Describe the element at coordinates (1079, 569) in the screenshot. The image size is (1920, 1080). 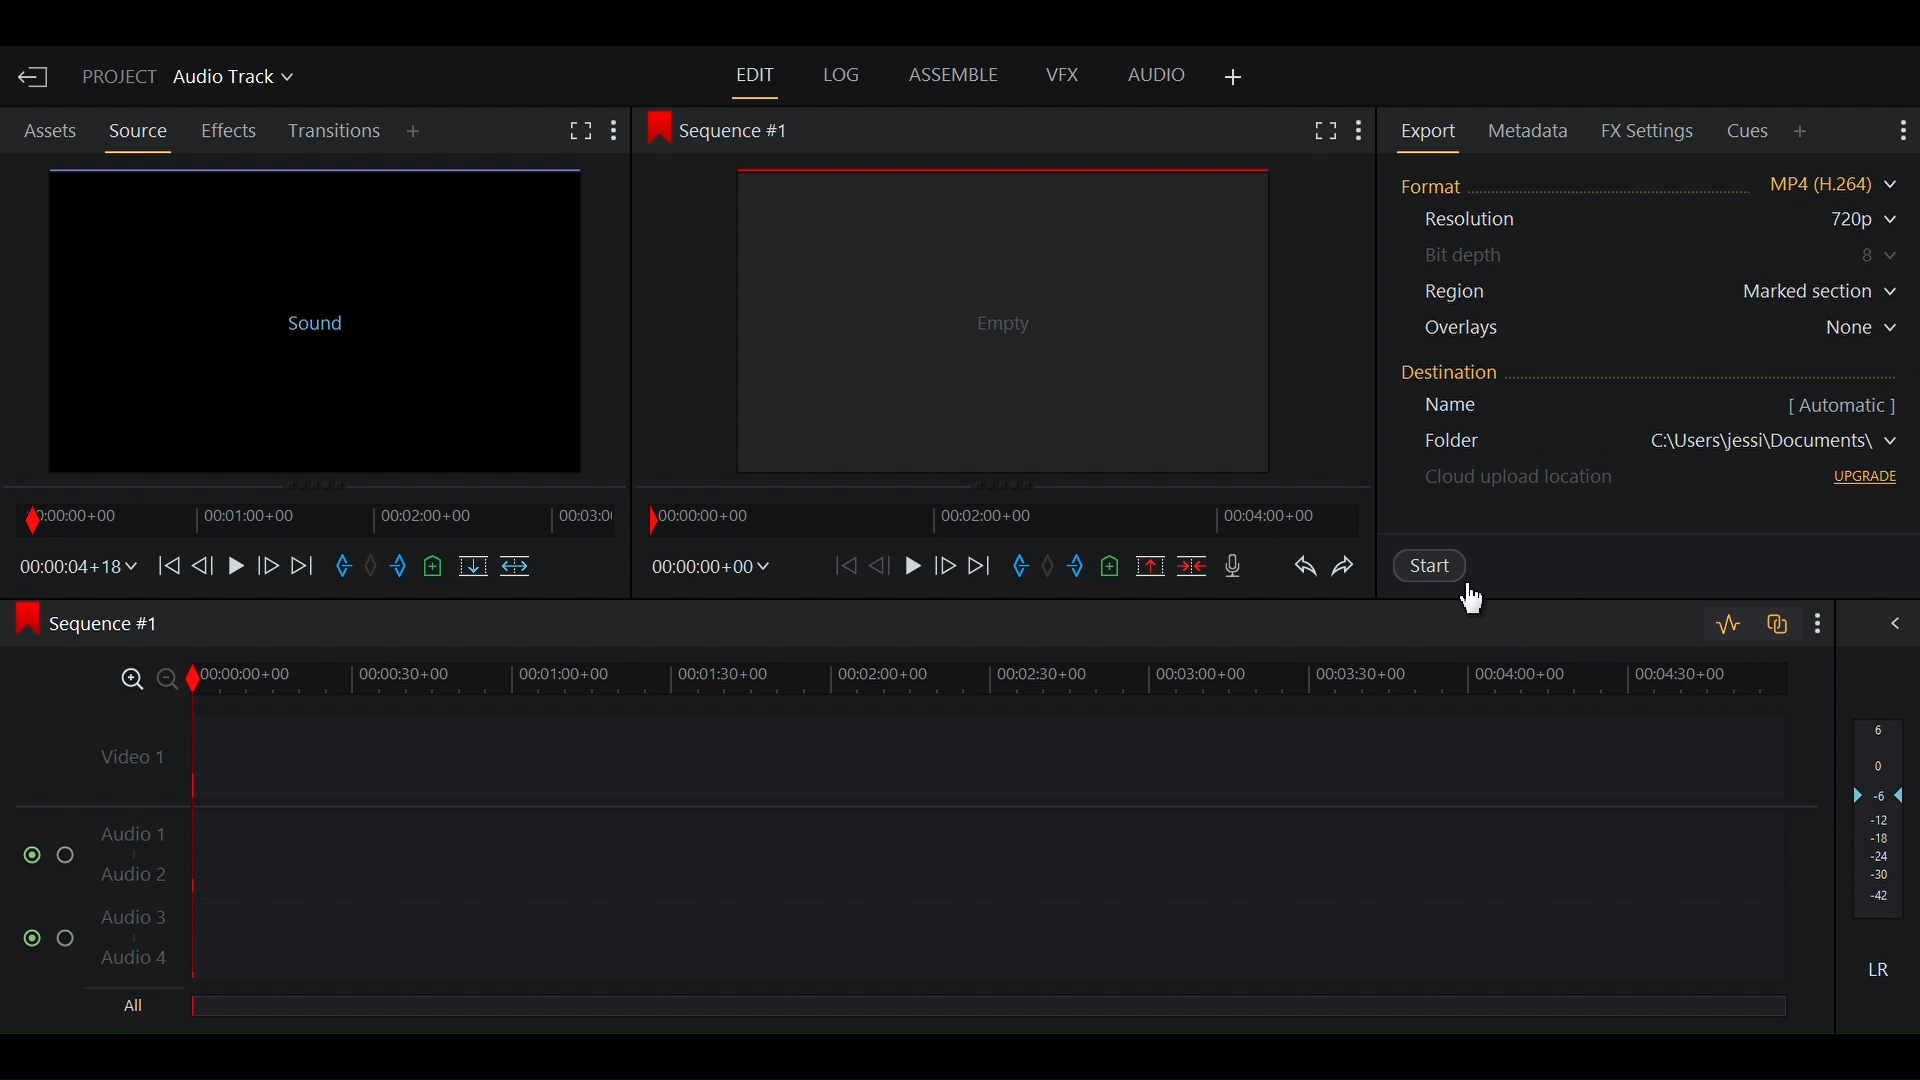
I see `Mark out` at that location.